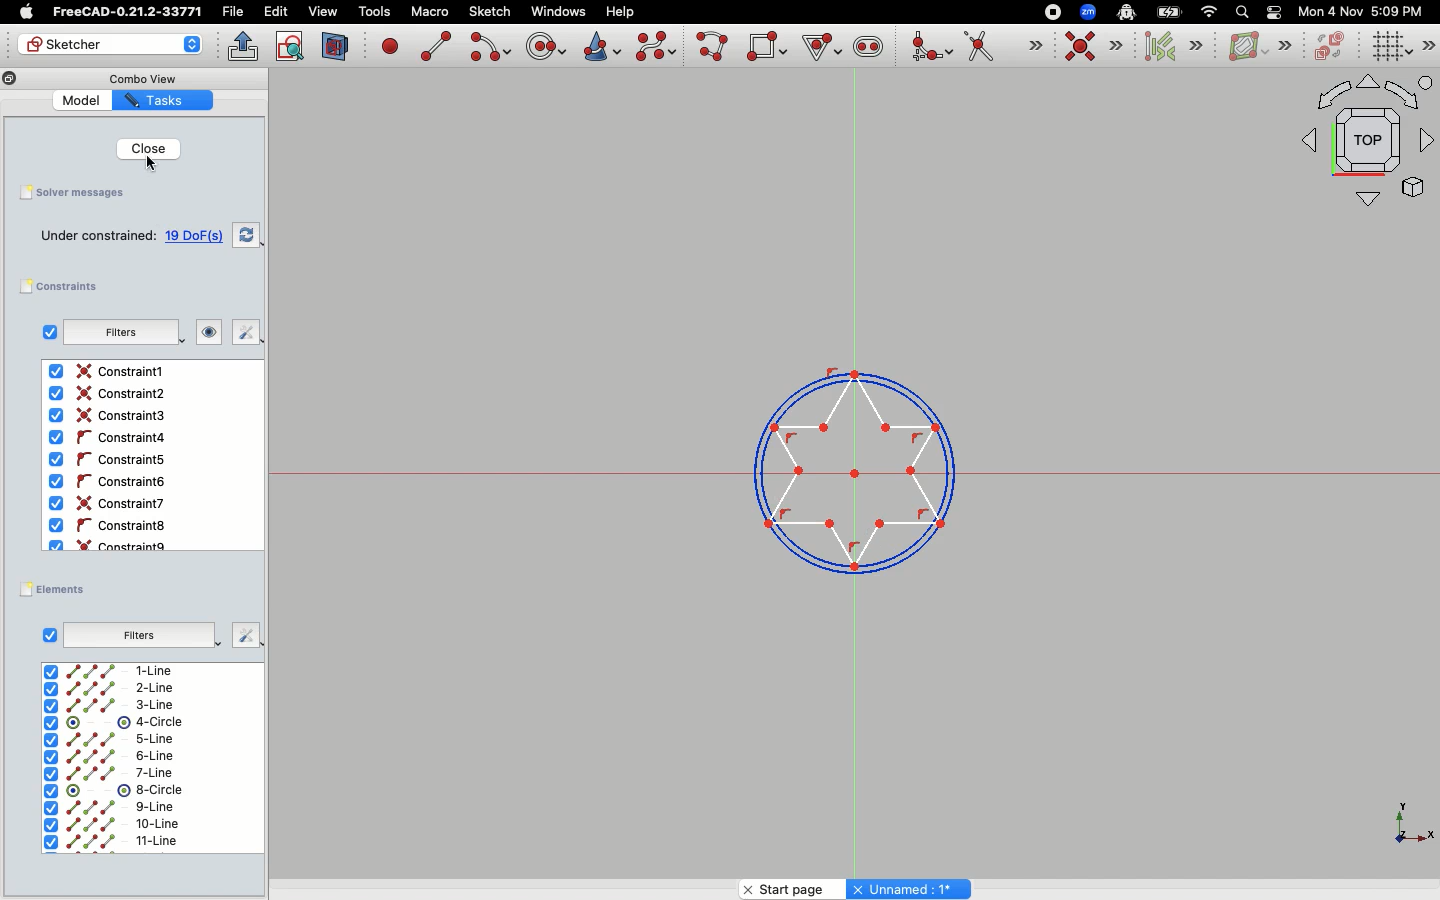  Describe the element at coordinates (767, 46) in the screenshot. I see `Create rectangle` at that location.